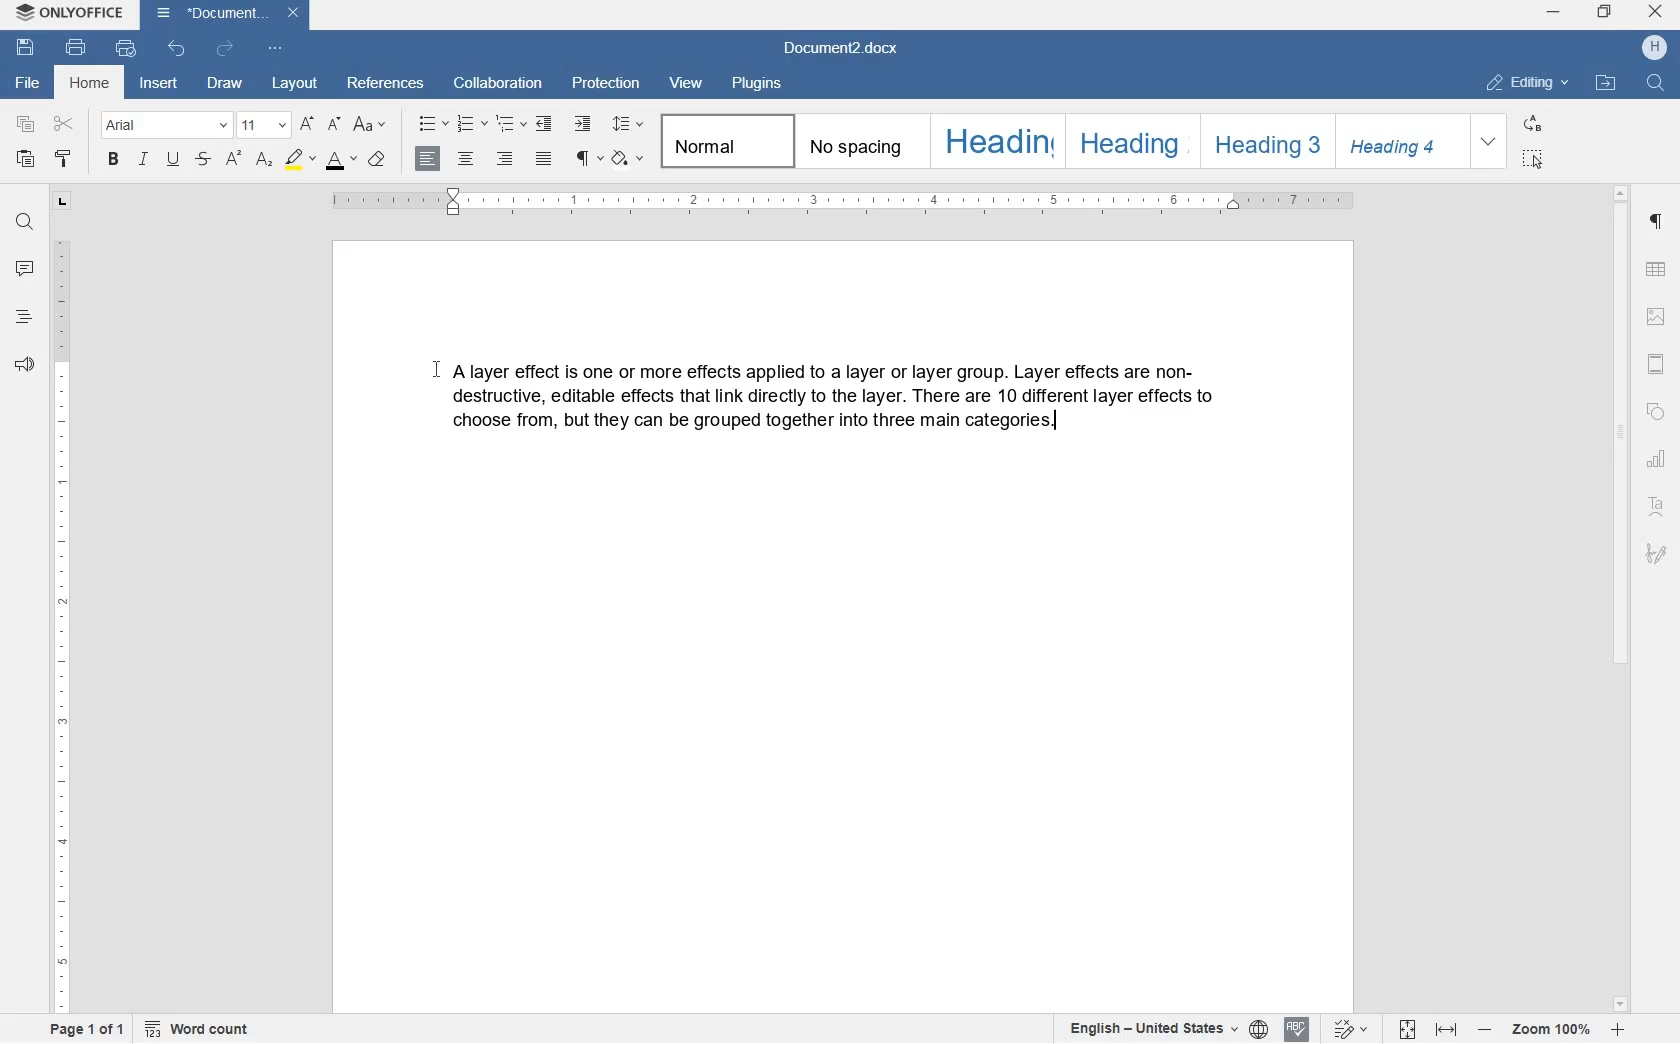 This screenshot has width=1680, height=1044. I want to click on numbering, so click(469, 124).